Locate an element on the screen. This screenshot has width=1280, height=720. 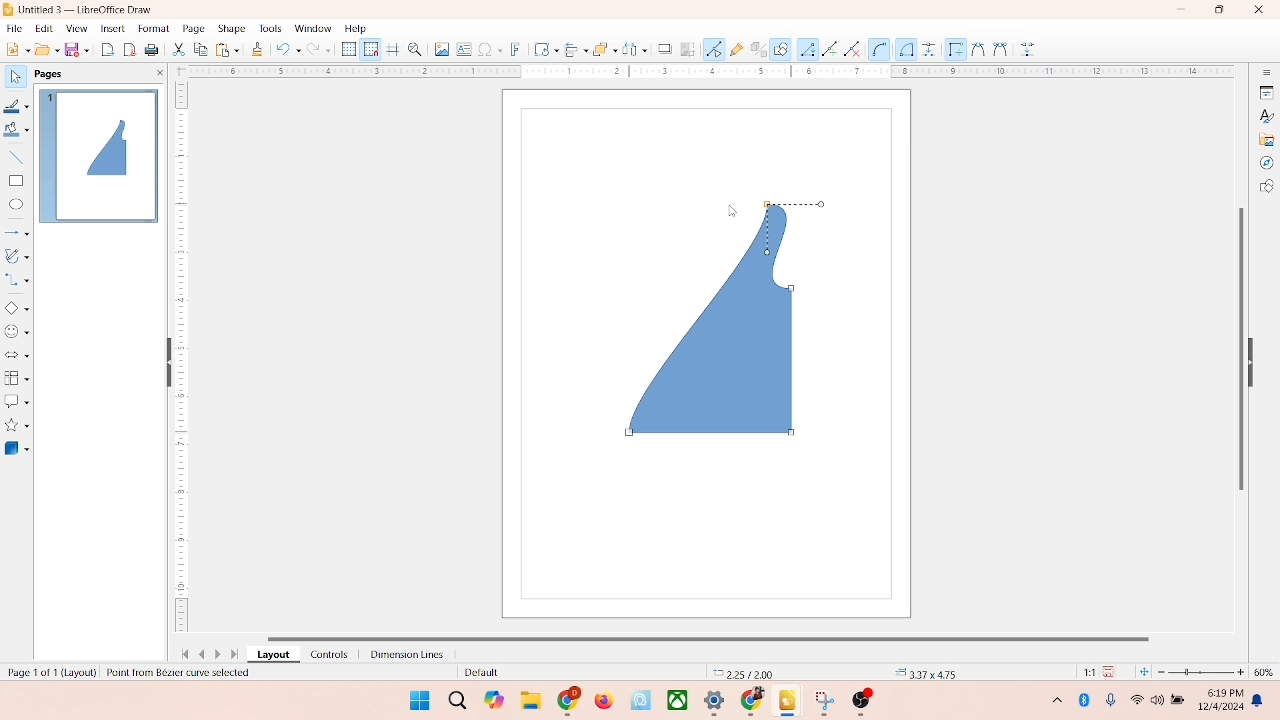
scale bar is located at coordinates (181, 360).